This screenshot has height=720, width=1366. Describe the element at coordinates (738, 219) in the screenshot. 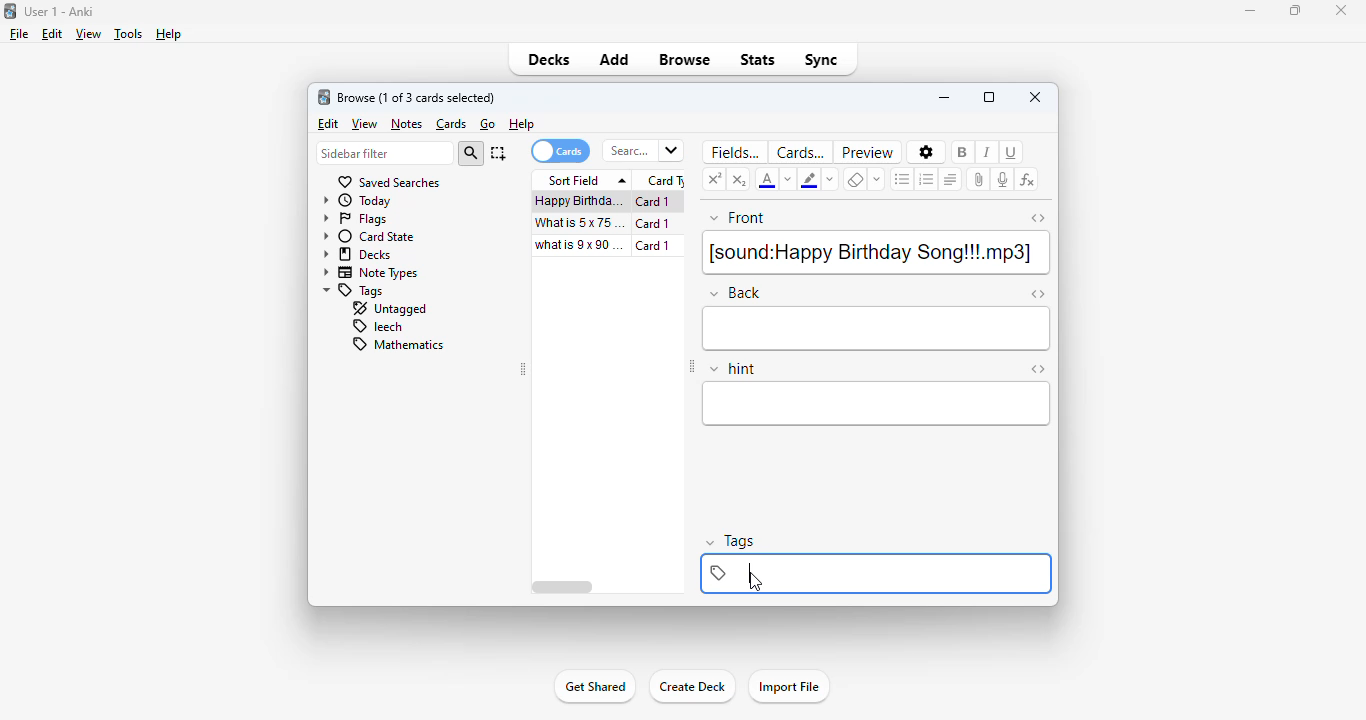

I see `front` at that location.